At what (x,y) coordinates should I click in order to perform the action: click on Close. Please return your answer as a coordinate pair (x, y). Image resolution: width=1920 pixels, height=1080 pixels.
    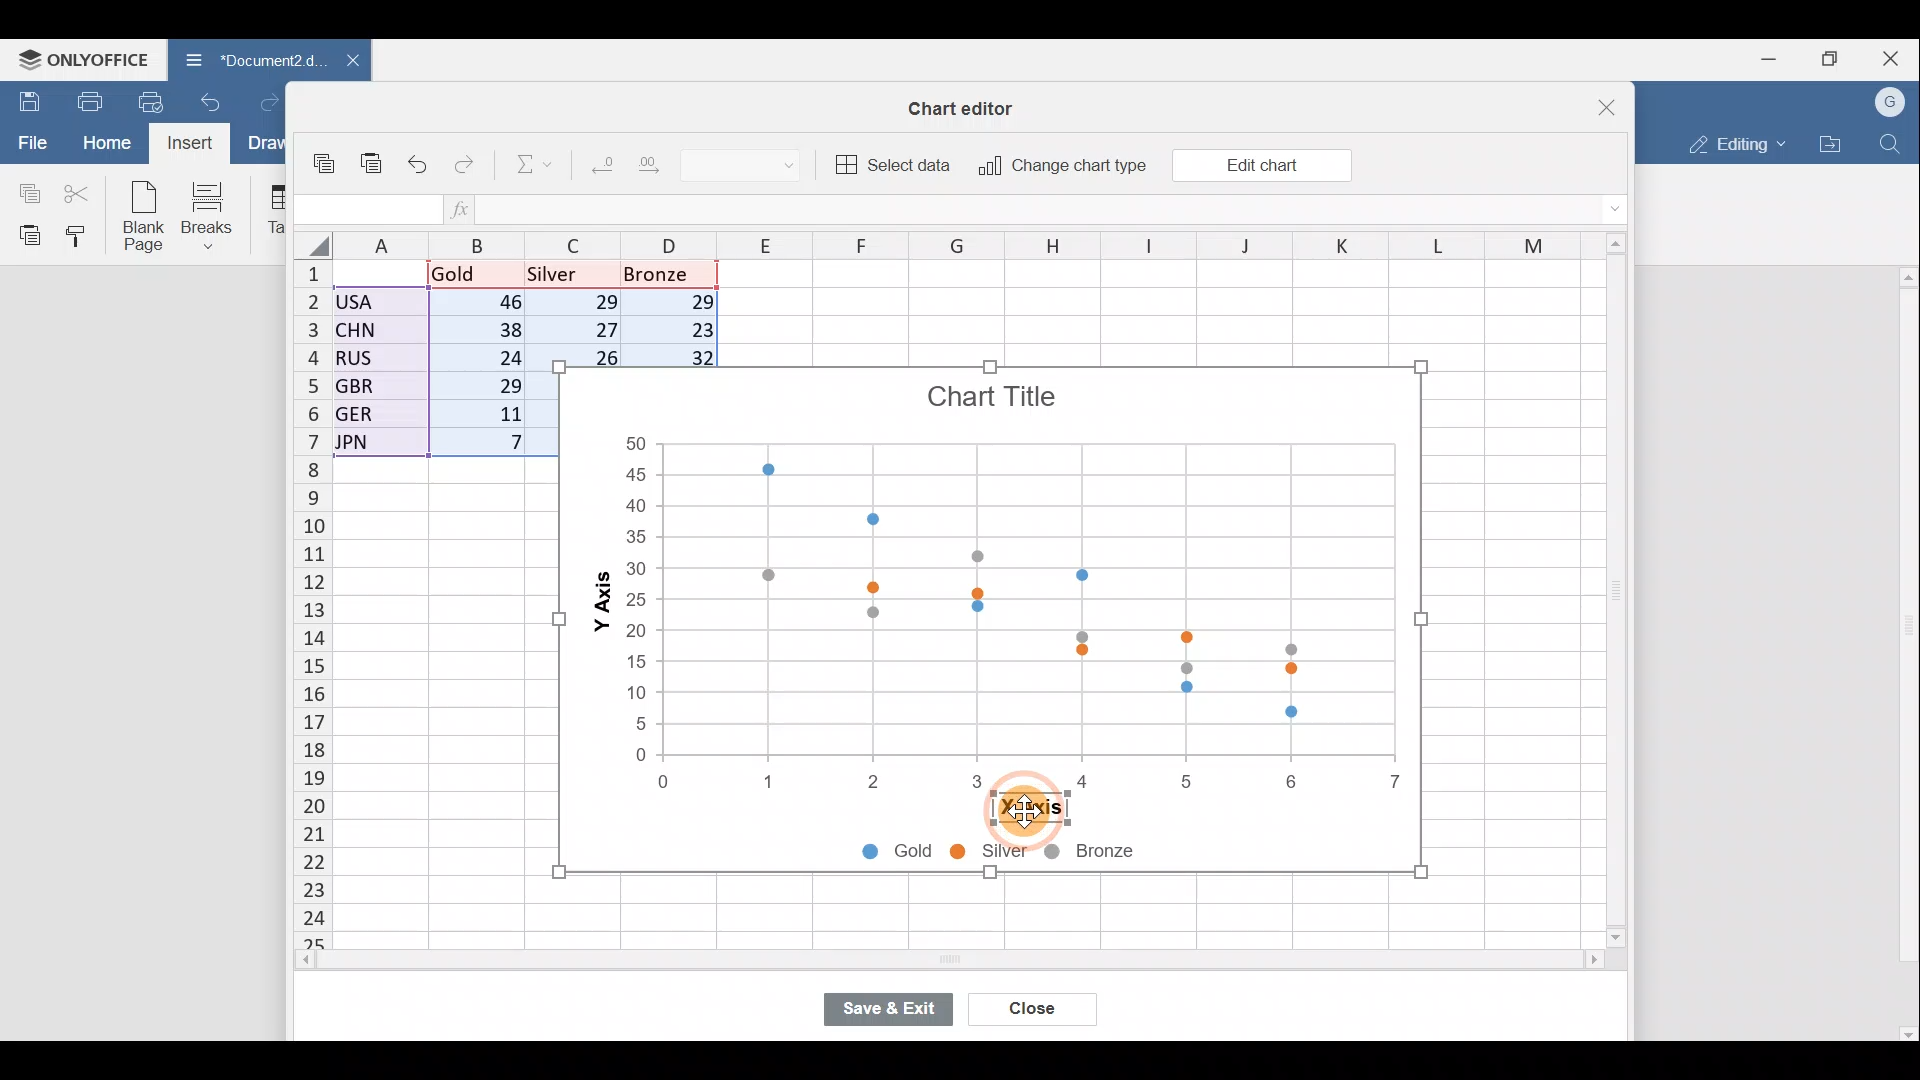
    Looking at the image, I should click on (1034, 1008).